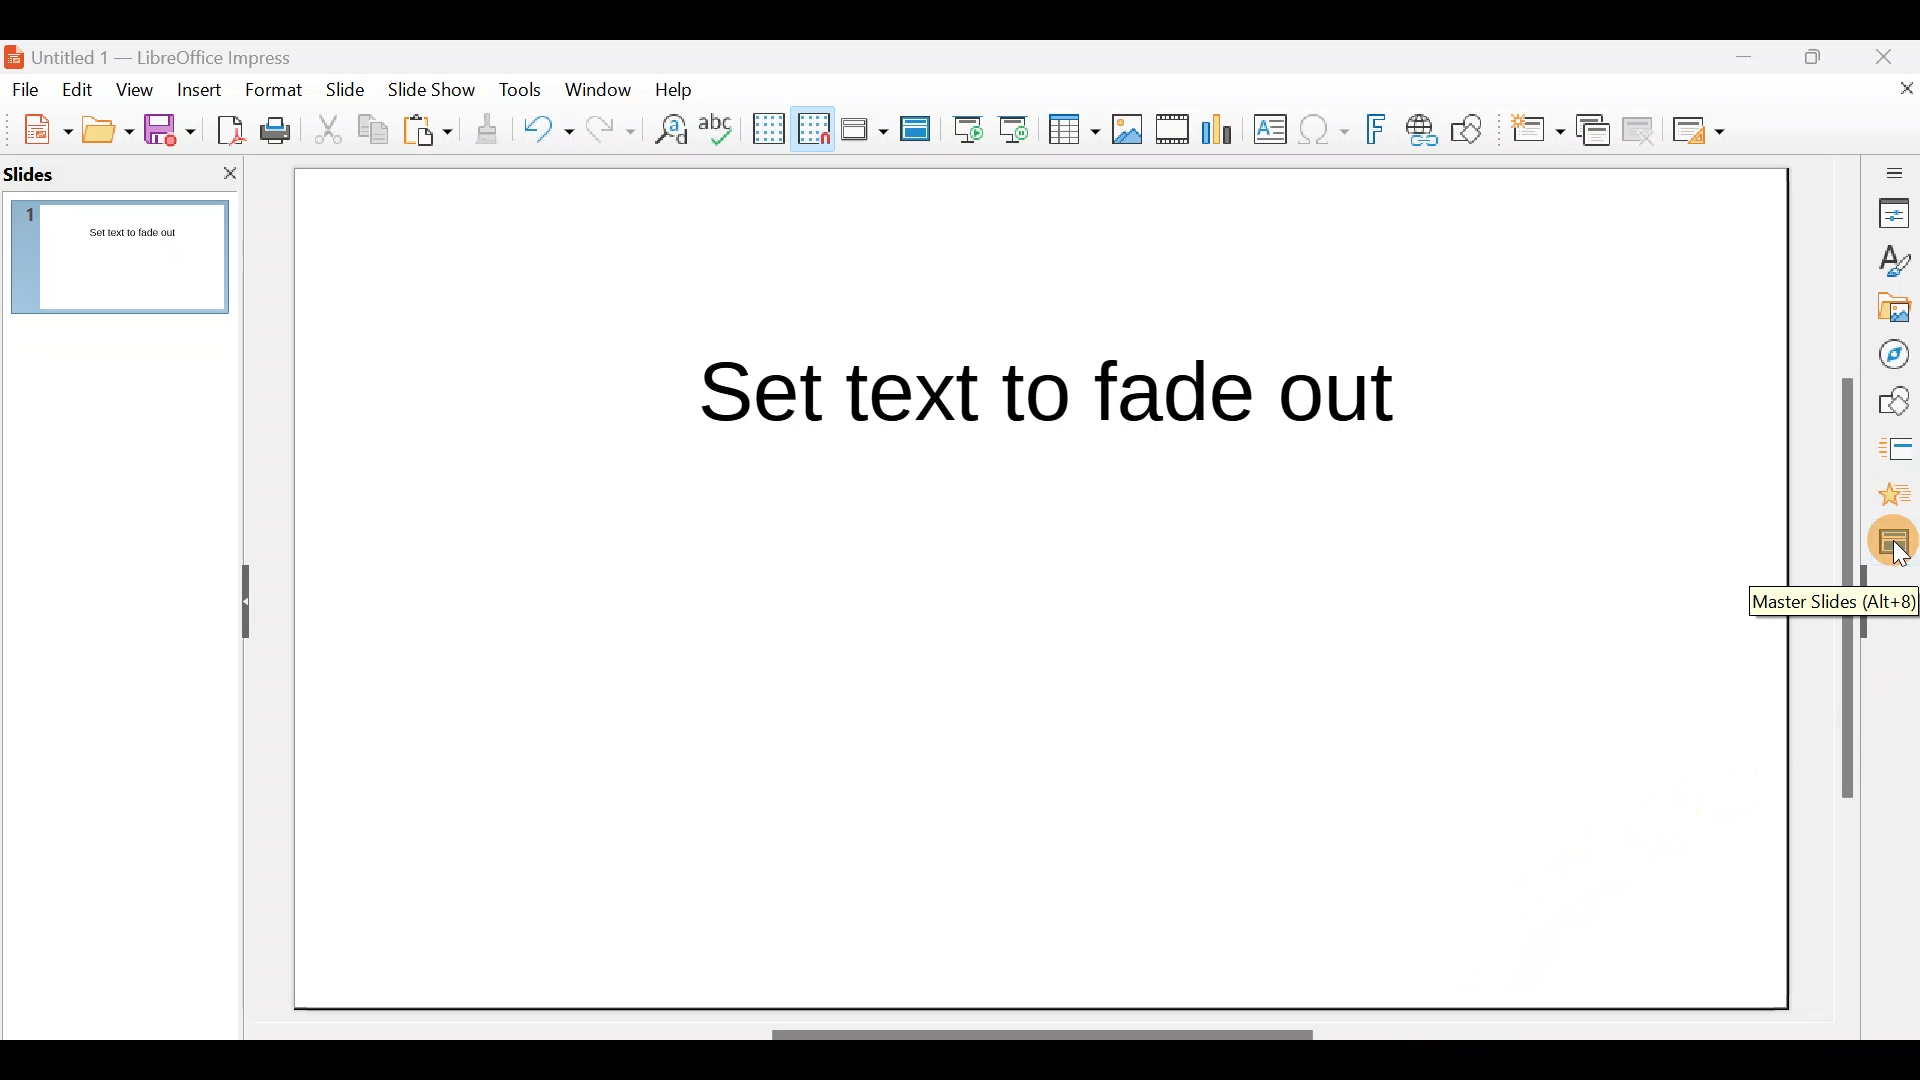  What do you see at coordinates (1895, 212) in the screenshot?
I see `Properties` at bounding box center [1895, 212].